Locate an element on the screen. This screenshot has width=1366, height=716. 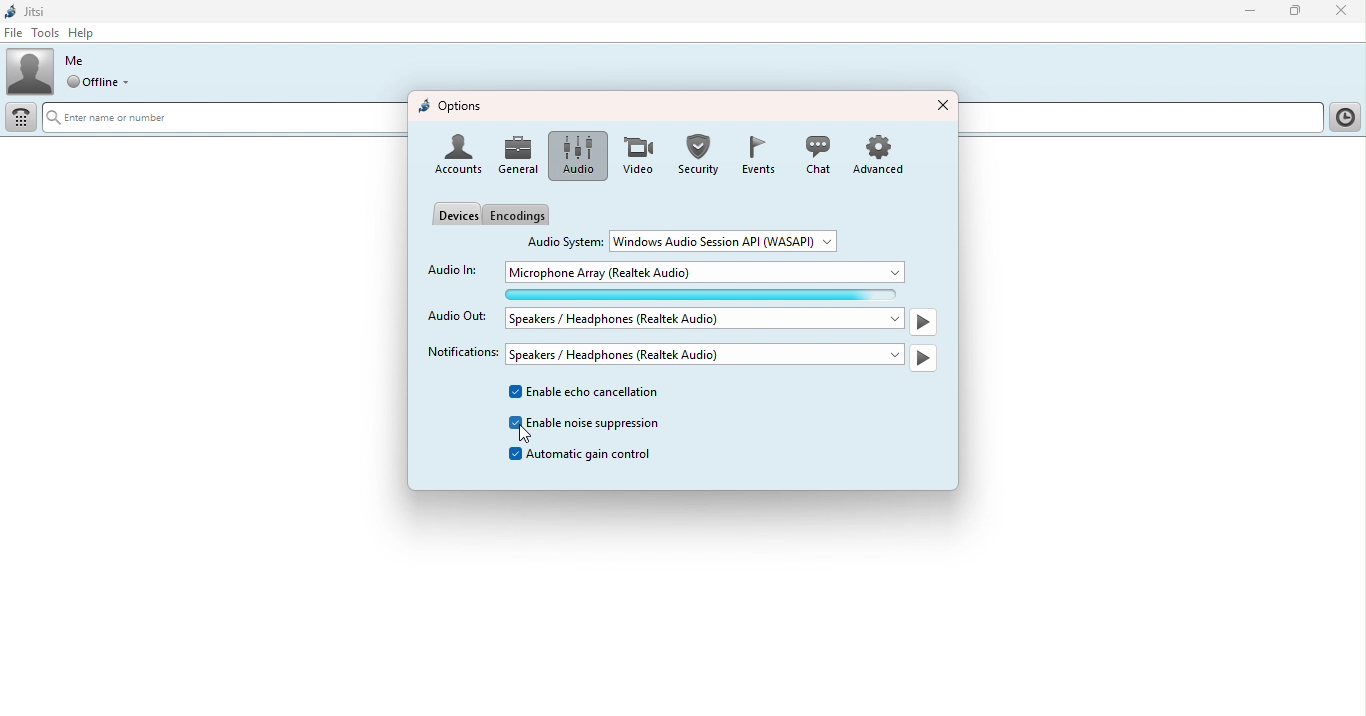
Jitsi logo is located at coordinates (29, 10).